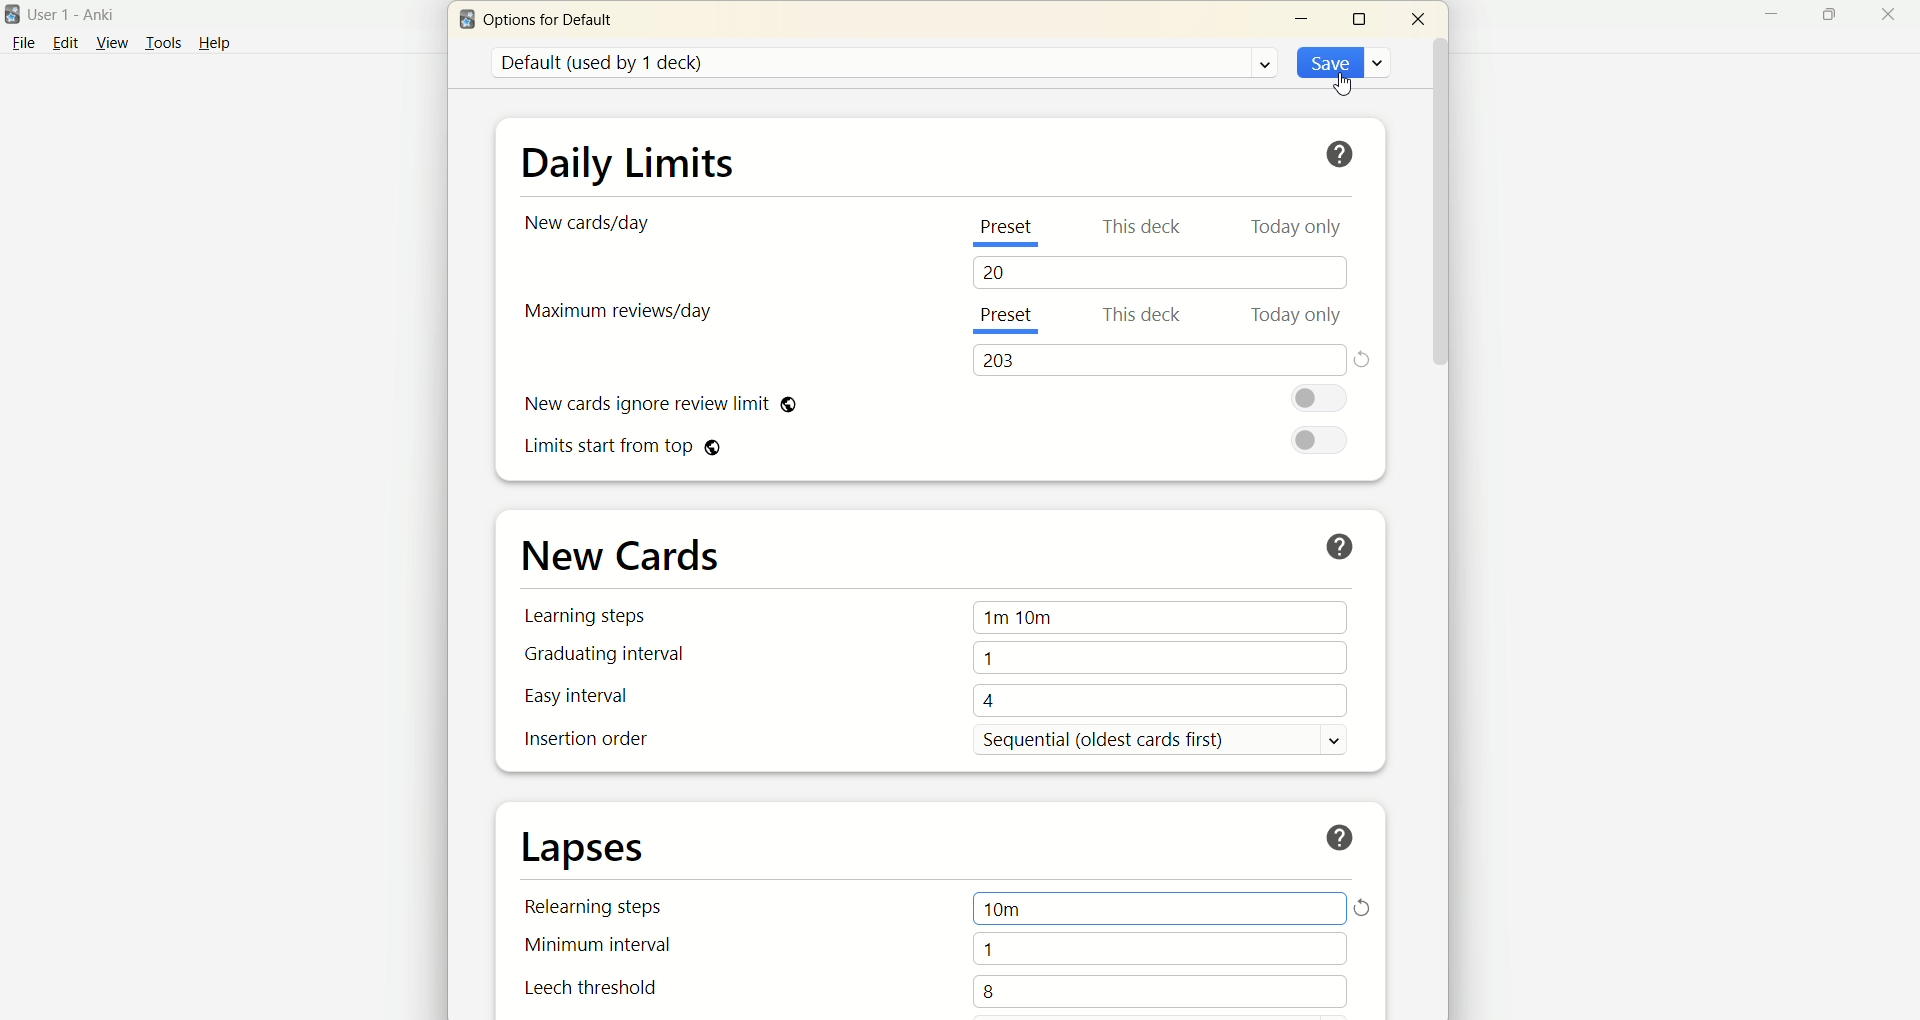 This screenshot has height=1020, width=1920. What do you see at coordinates (1172, 740) in the screenshot?
I see `sequential` at bounding box center [1172, 740].